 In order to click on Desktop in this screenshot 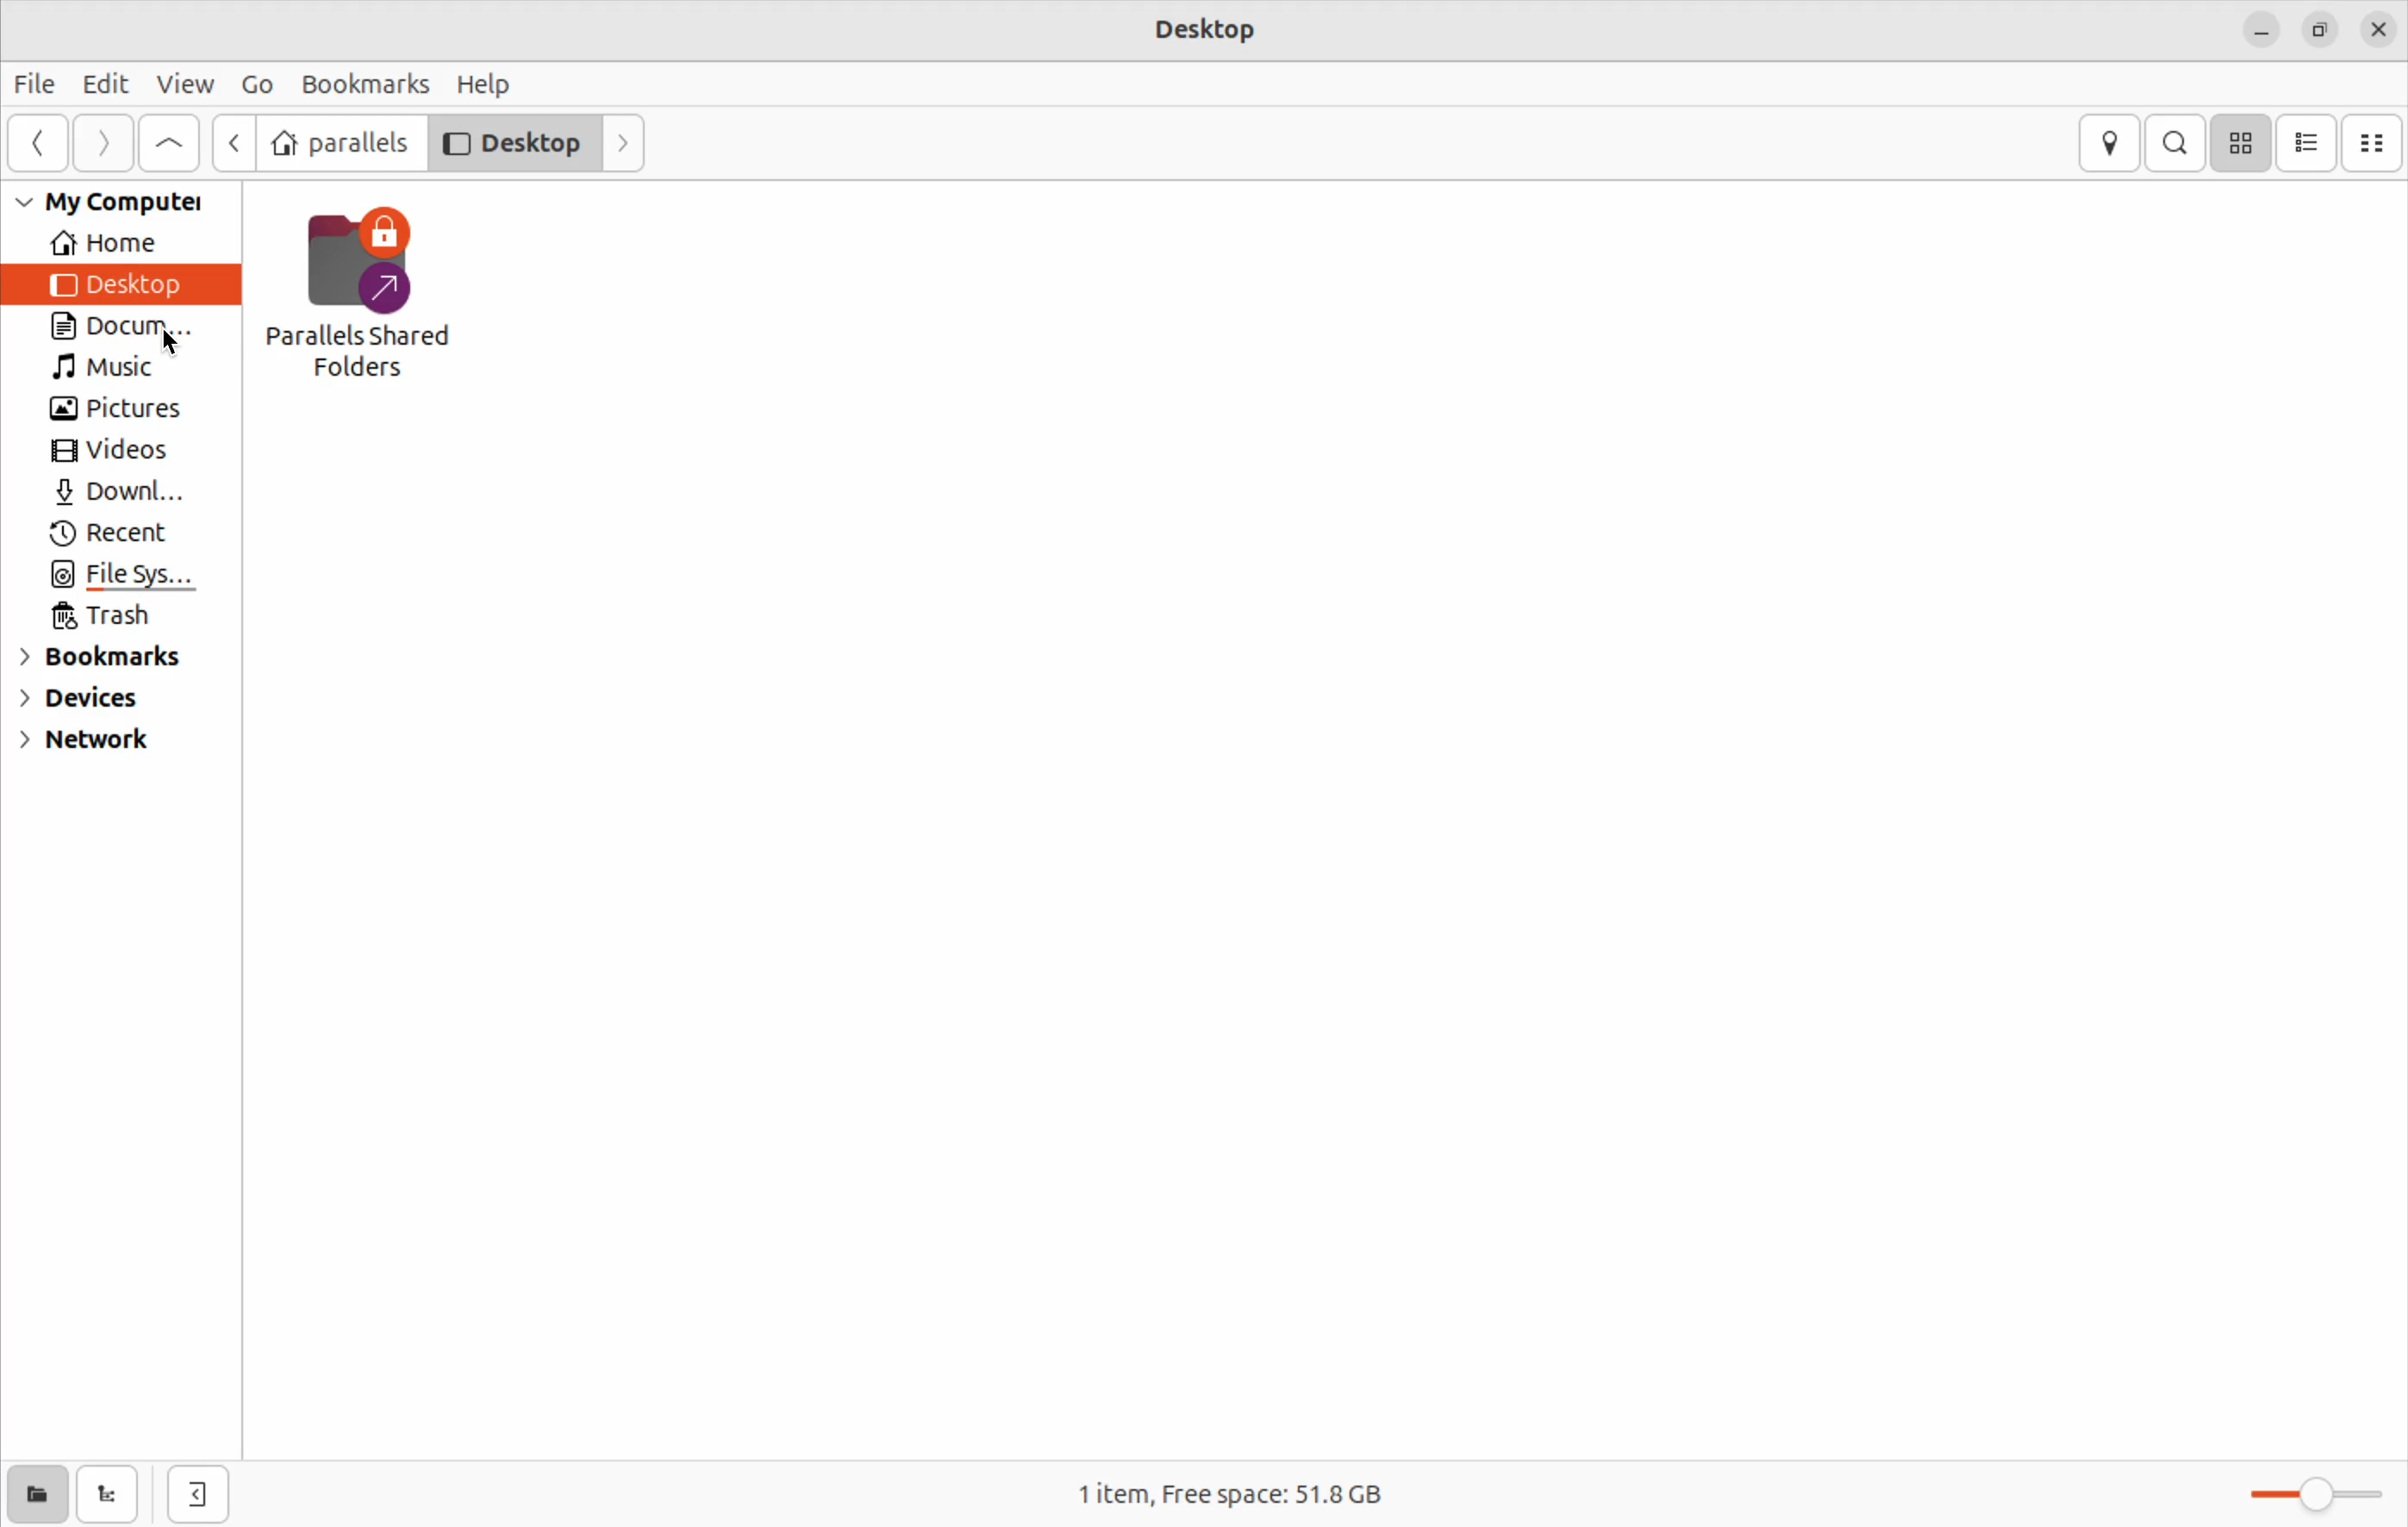, I will do `click(511, 140)`.